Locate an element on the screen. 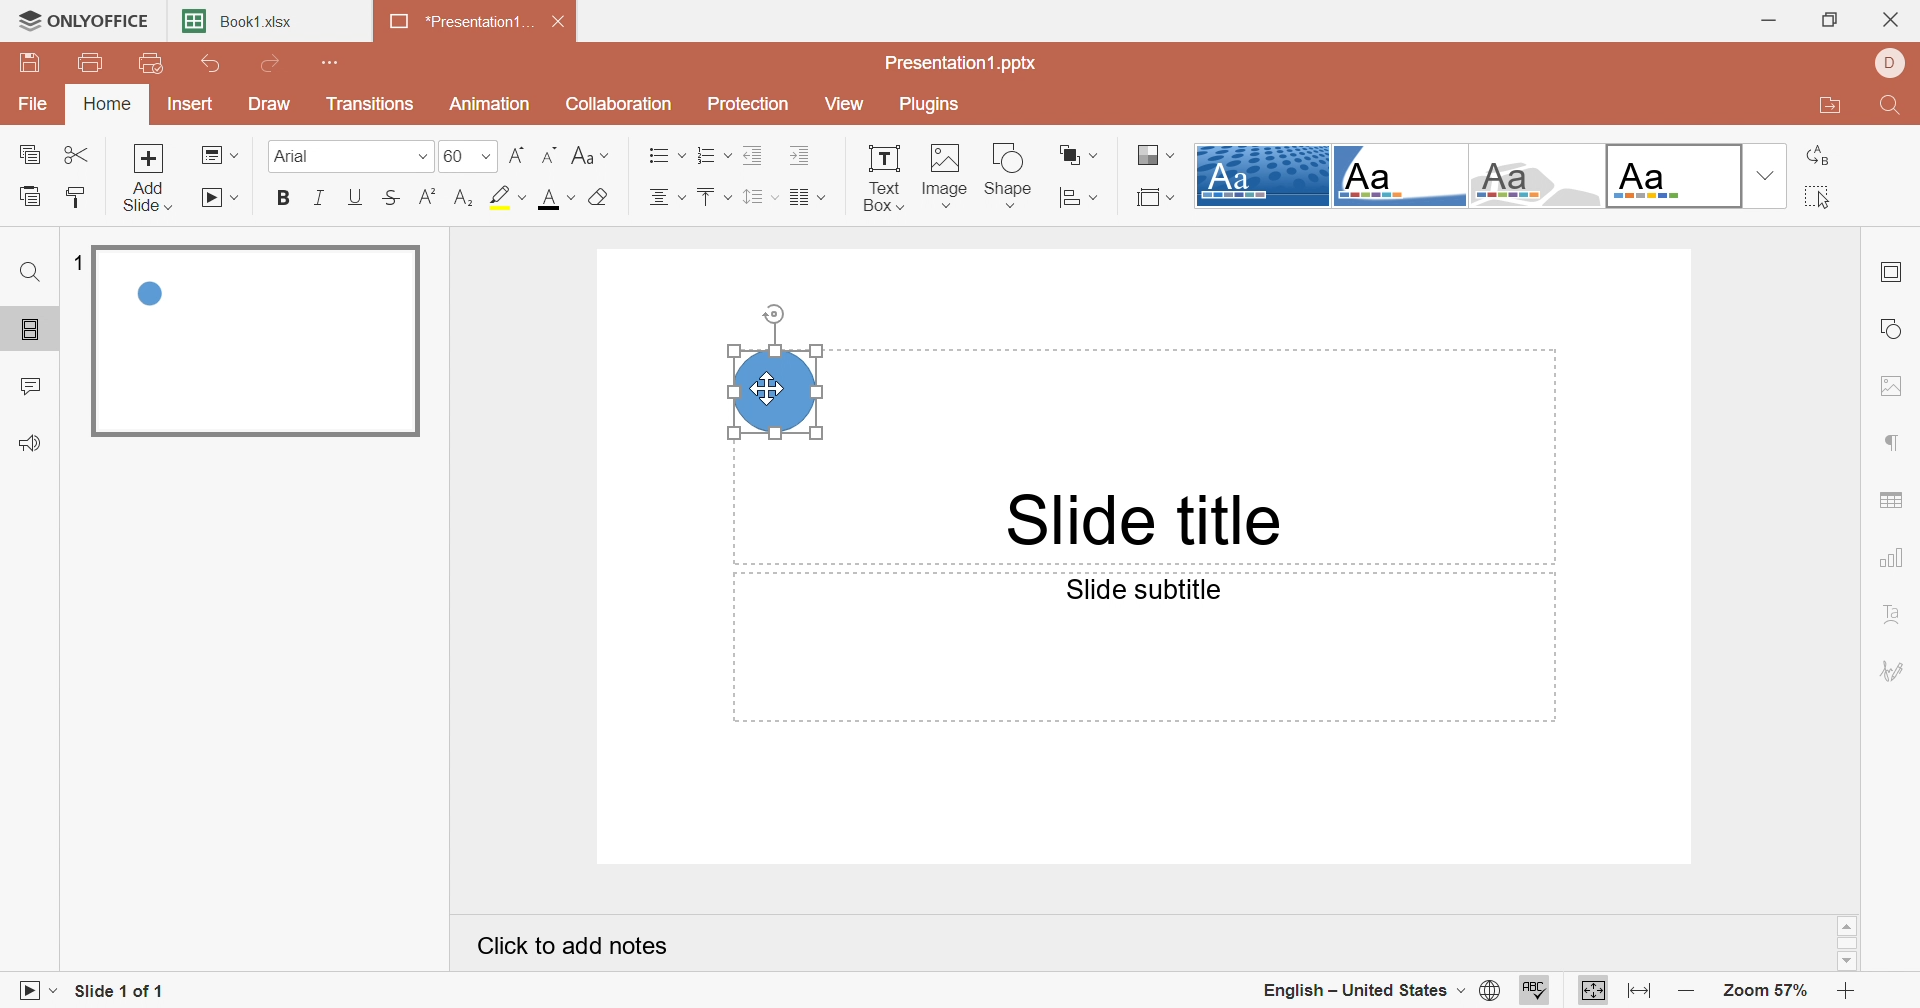 This screenshot has width=1920, height=1008. Bold is located at coordinates (286, 197).